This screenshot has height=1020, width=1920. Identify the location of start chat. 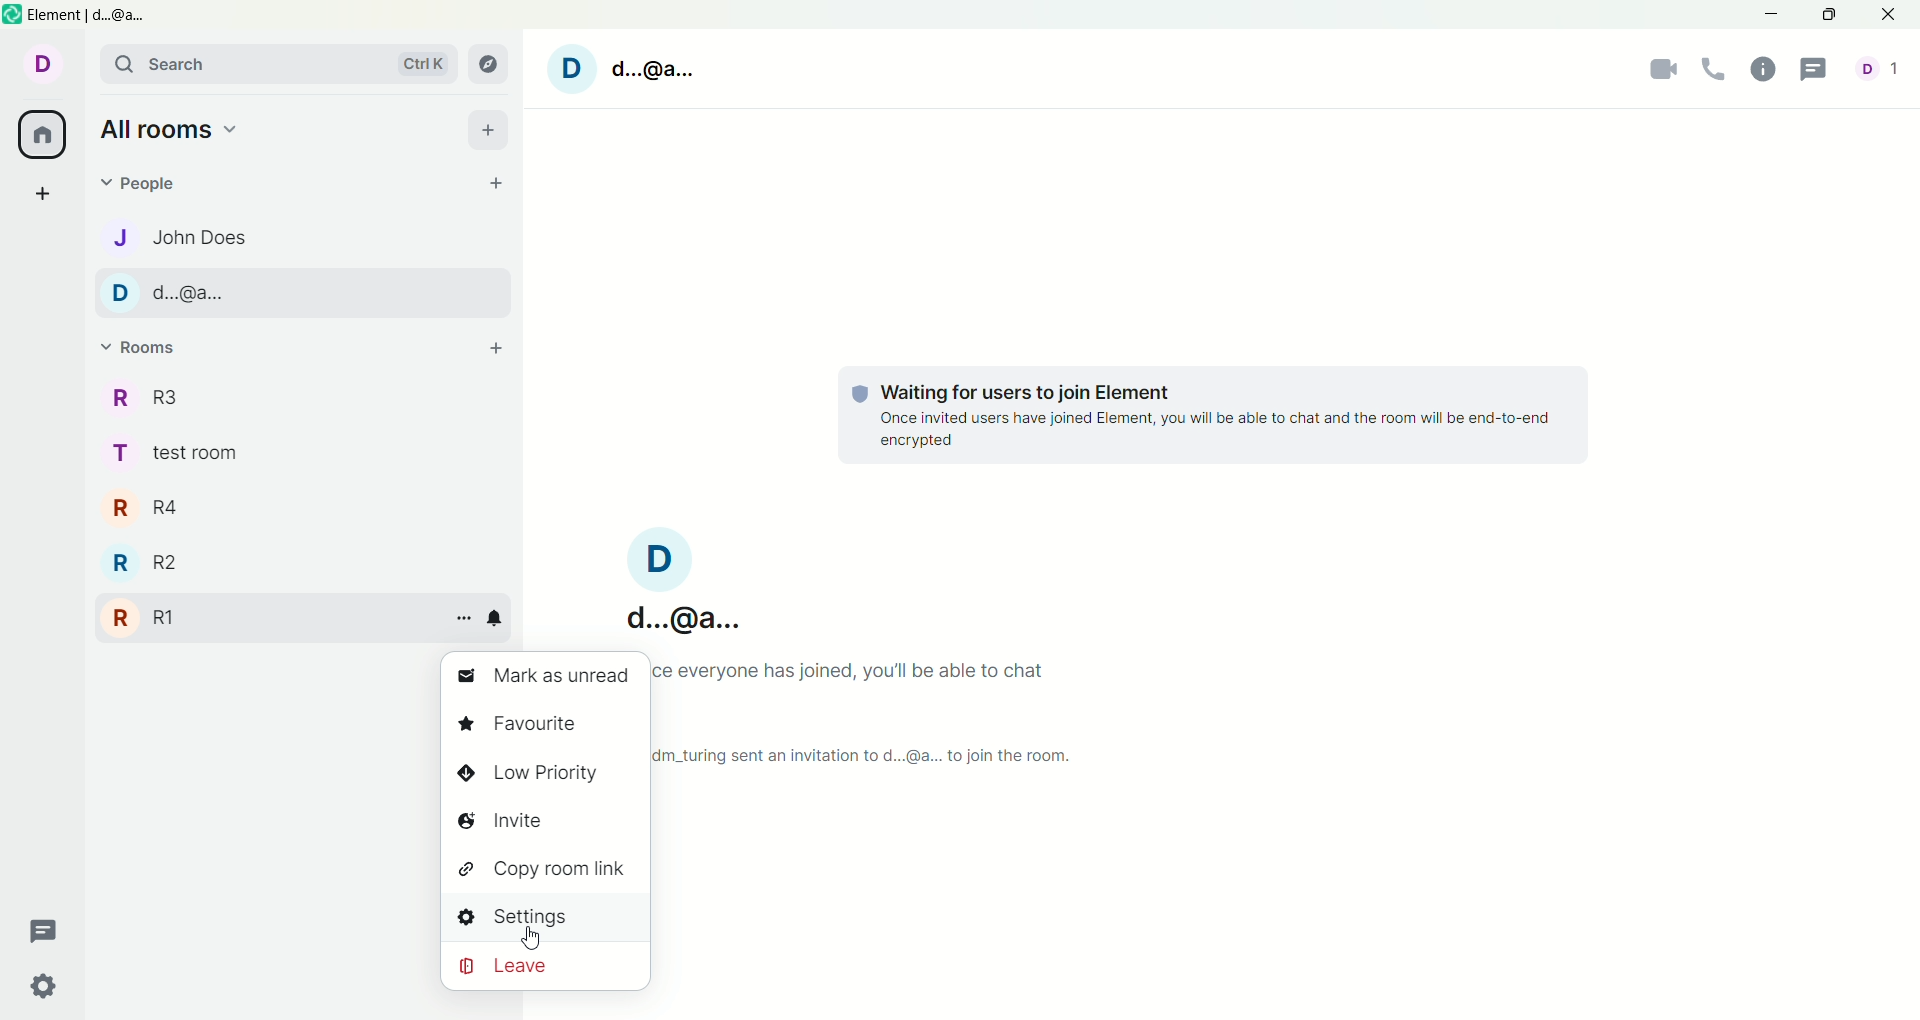
(491, 181).